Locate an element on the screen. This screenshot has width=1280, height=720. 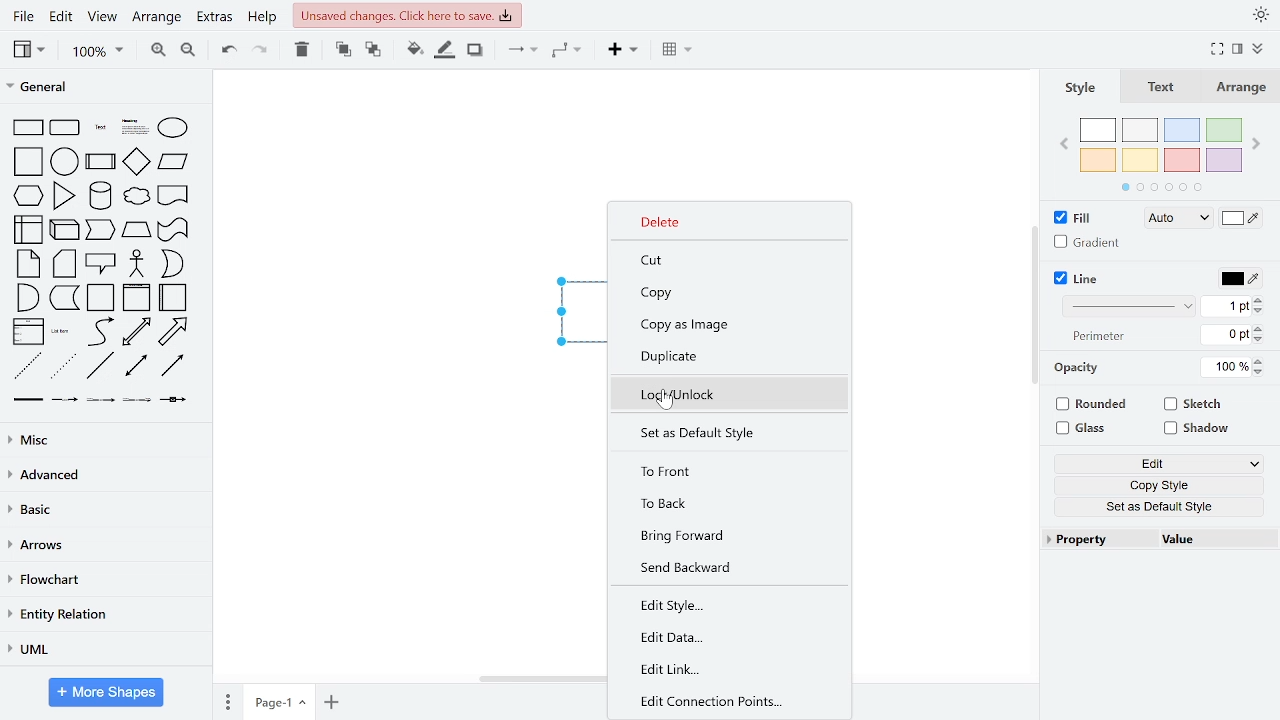
blue is located at coordinates (1182, 131).